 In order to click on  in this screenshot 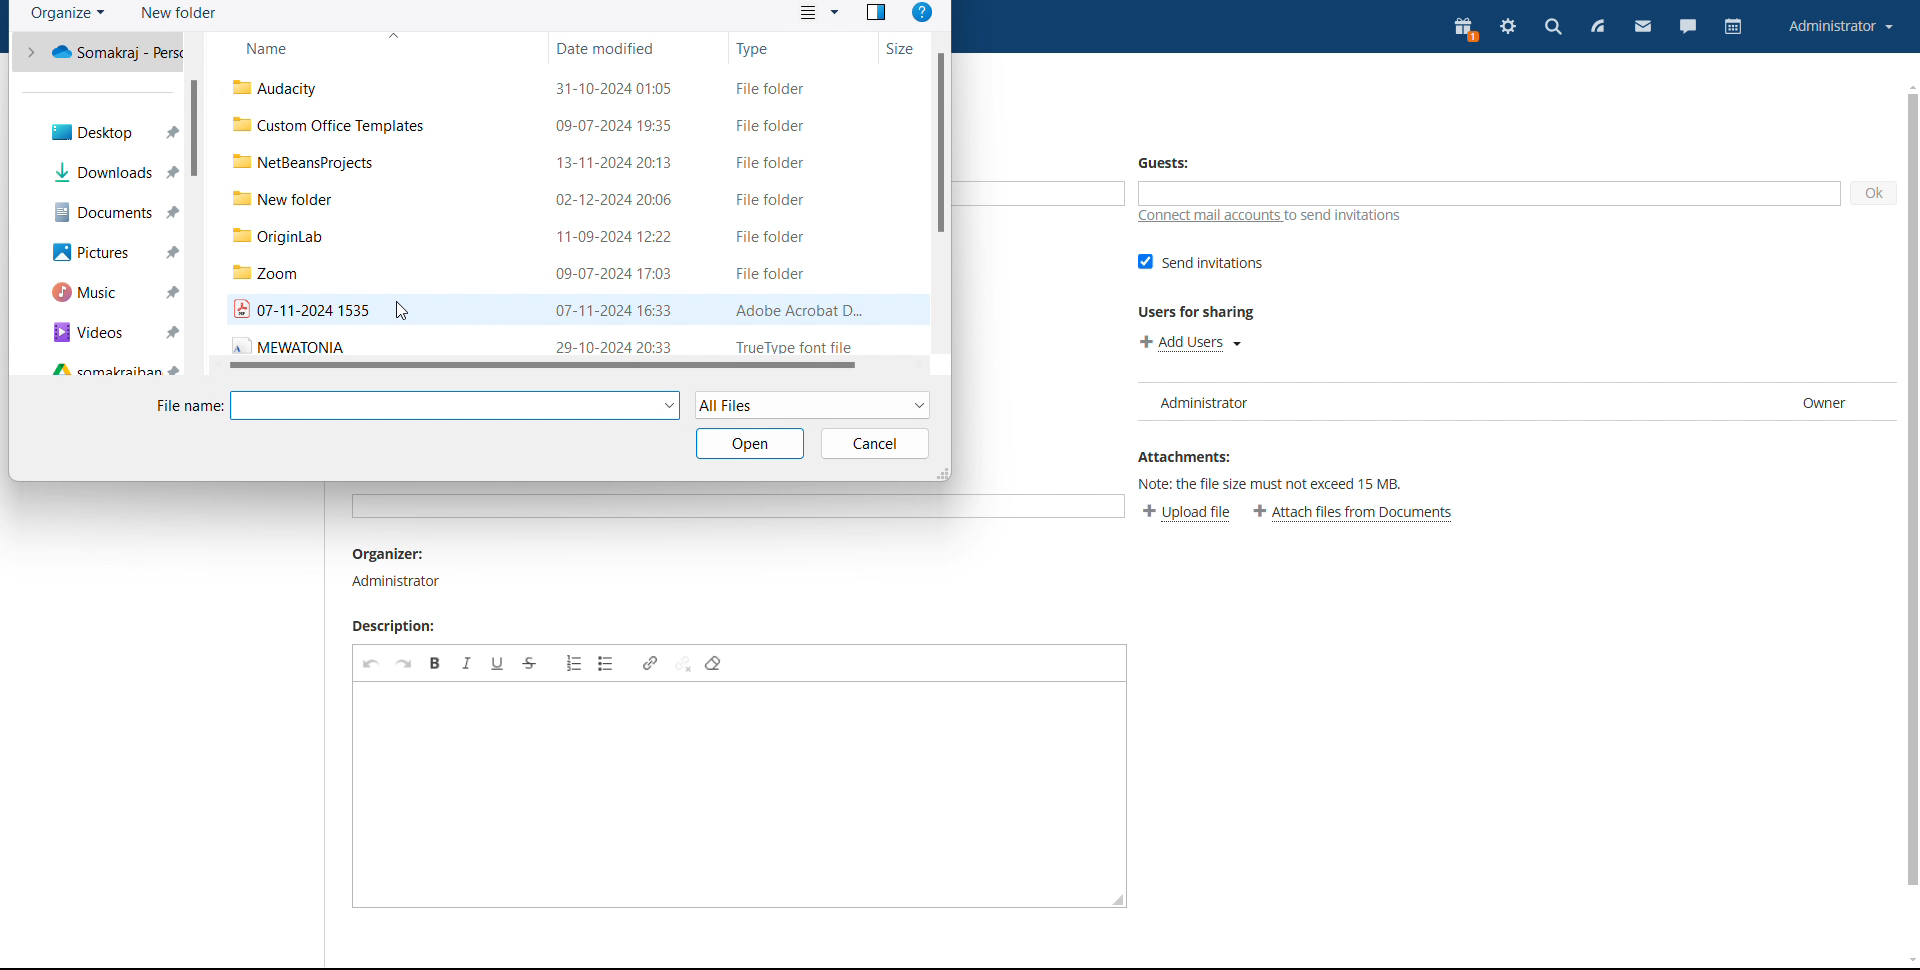, I will do `click(728, 511)`.